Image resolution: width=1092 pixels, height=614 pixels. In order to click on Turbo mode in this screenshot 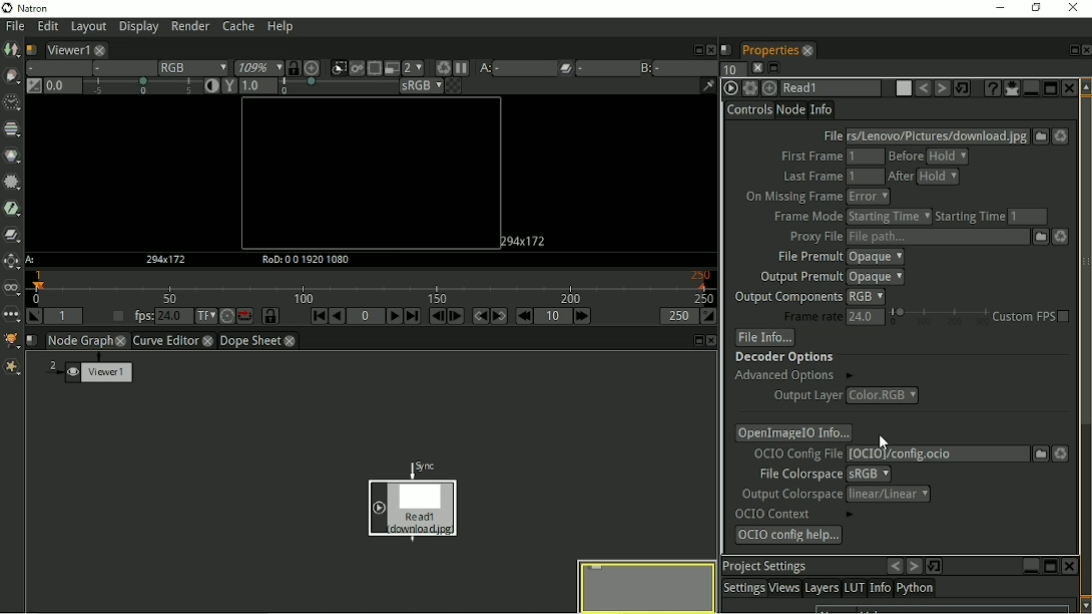, I will do `click(221, 316)`.